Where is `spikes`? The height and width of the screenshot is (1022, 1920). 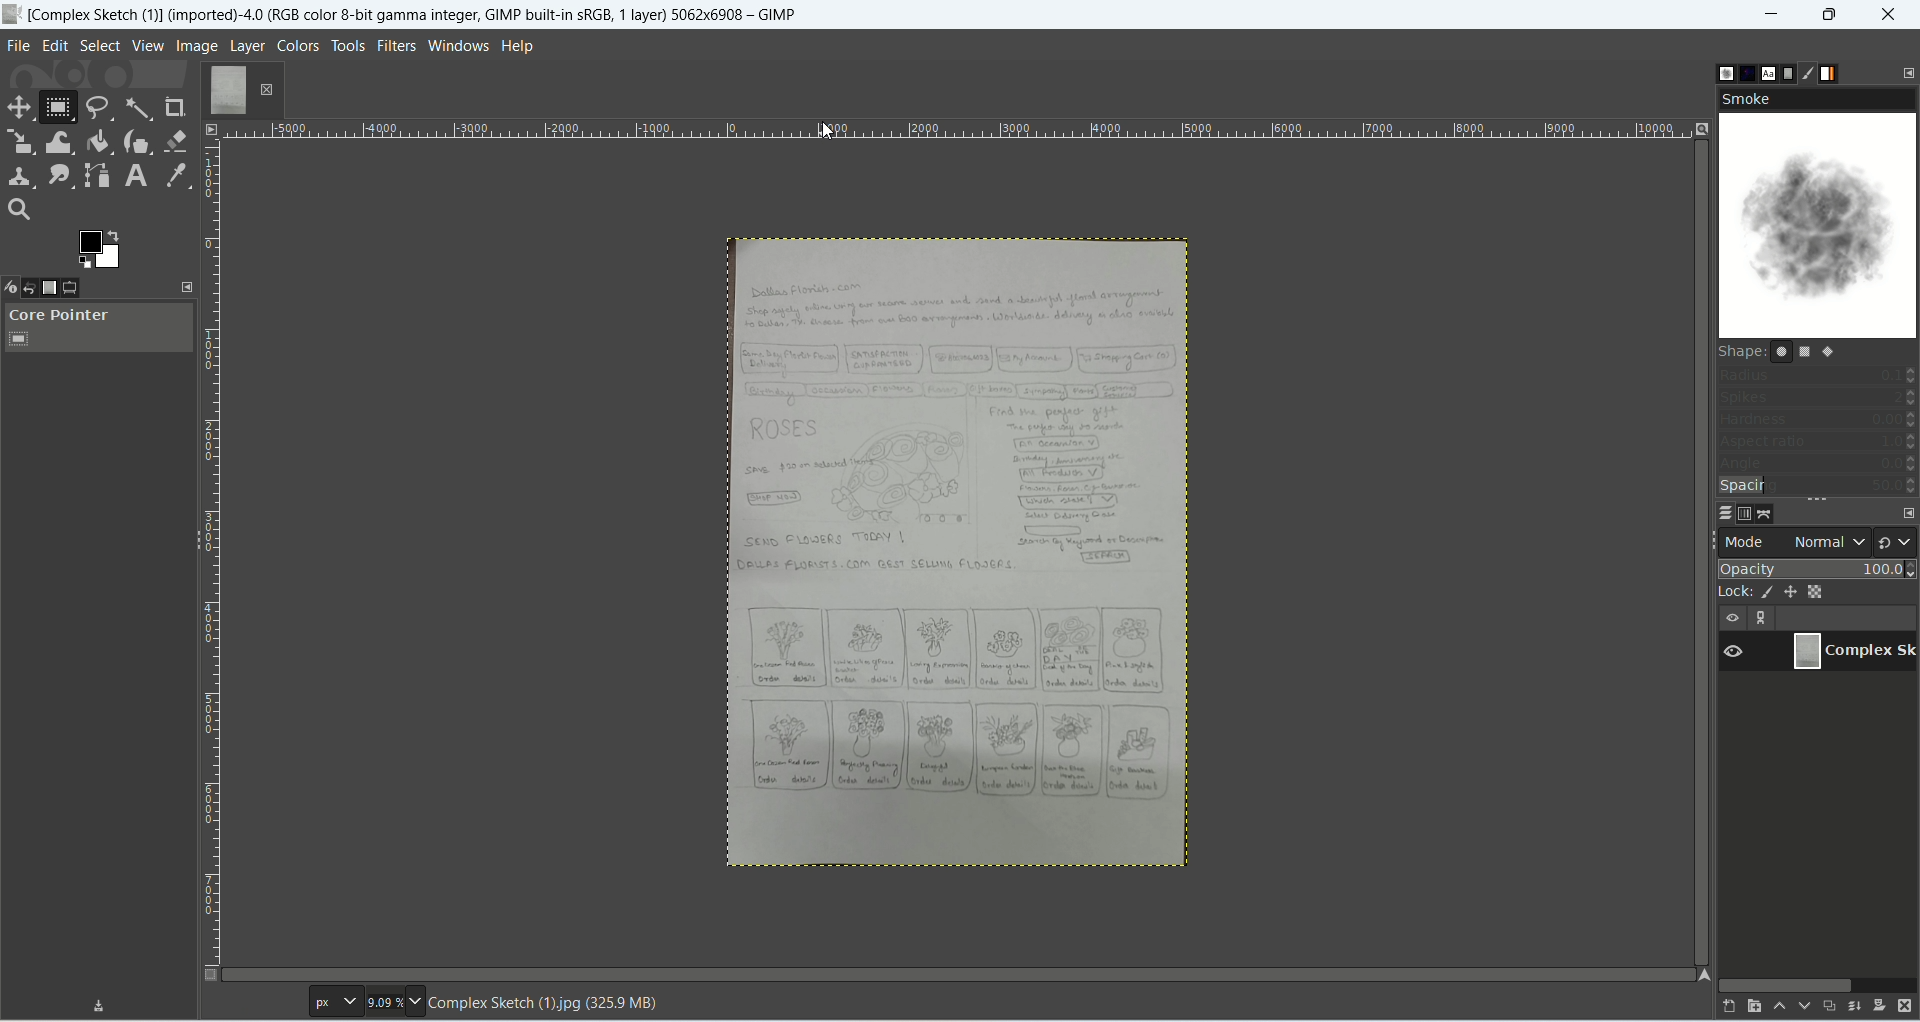
spikes is located at coordinates (1818, 395).